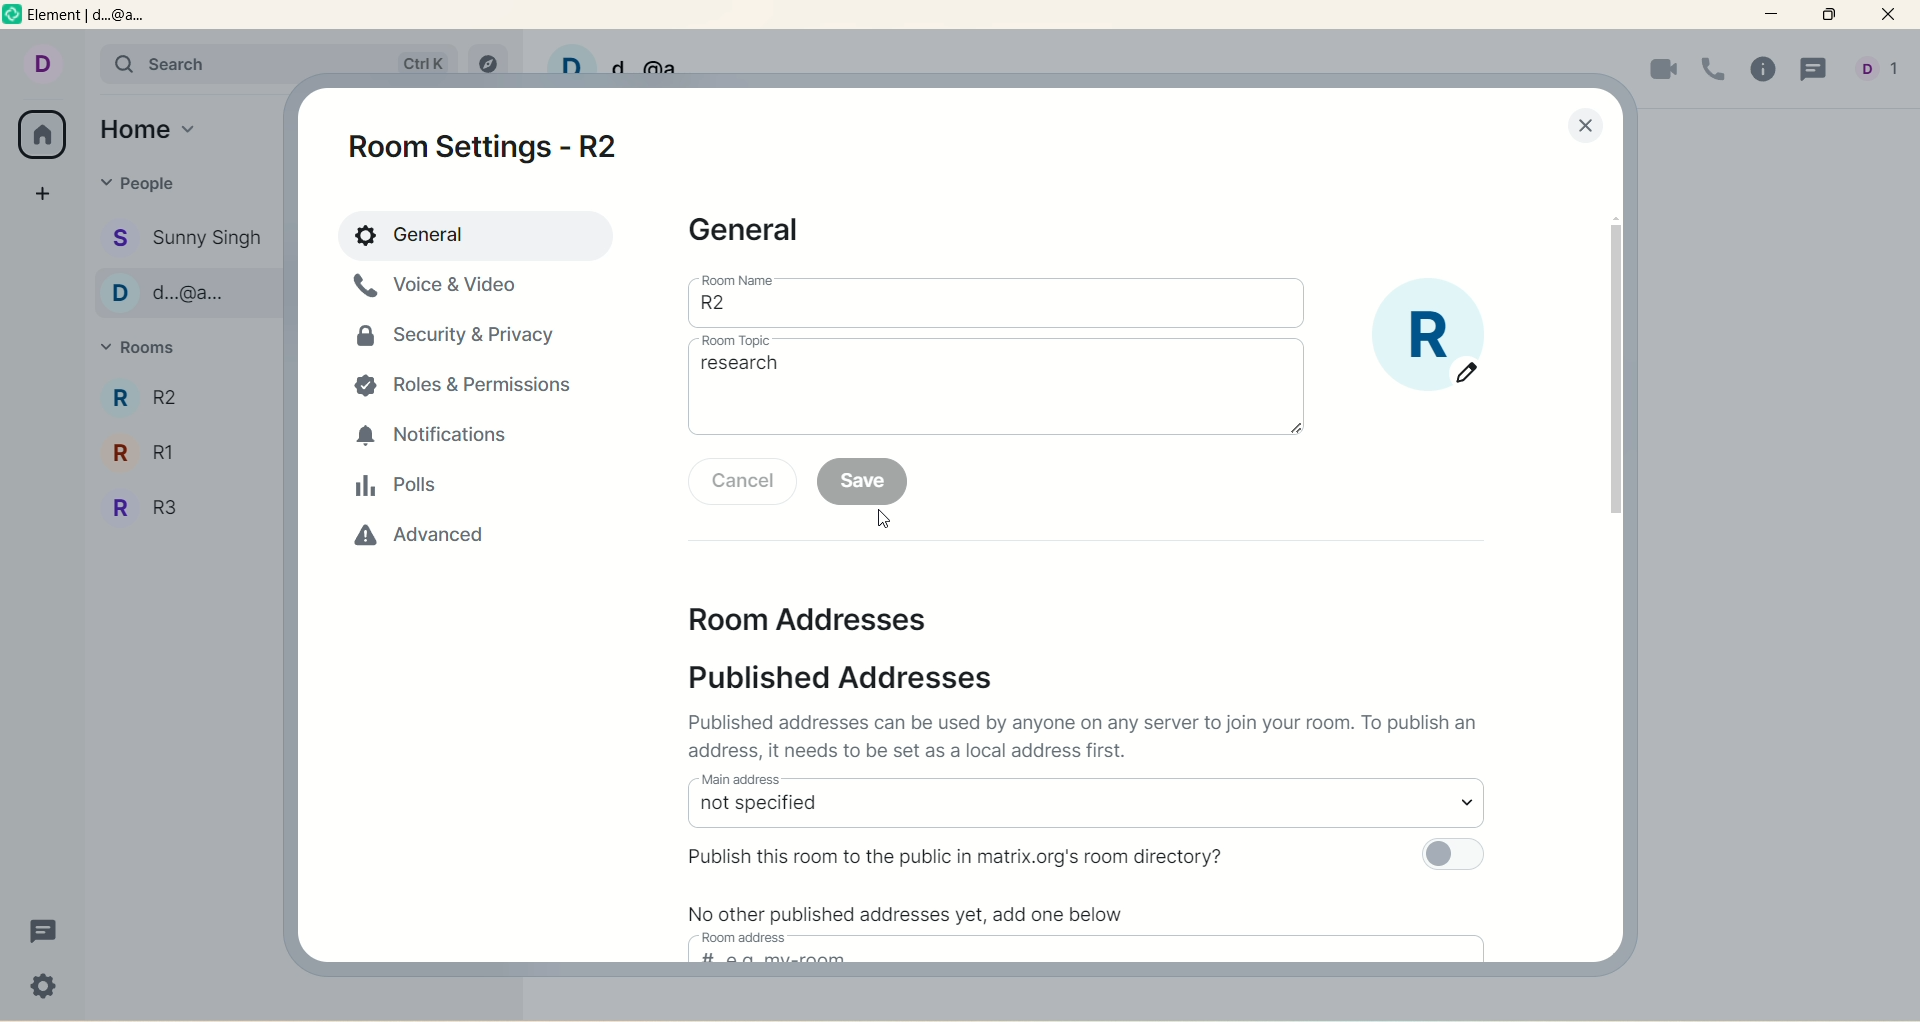 Image resolution: width=1920 pixels, height=1022 pixels. Describe the element at coordinates (1661, 71) in the screenshot. I see `video call` at that location.